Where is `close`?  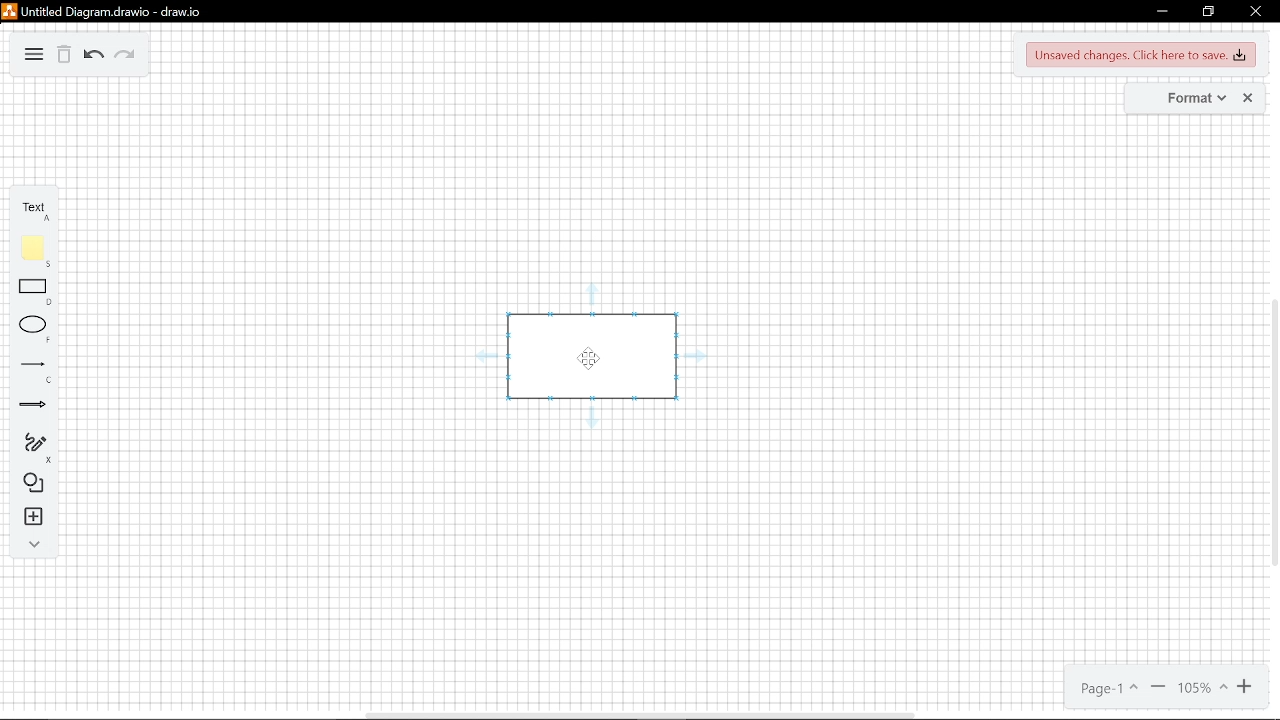 close is located at coordinates (1255, 12).